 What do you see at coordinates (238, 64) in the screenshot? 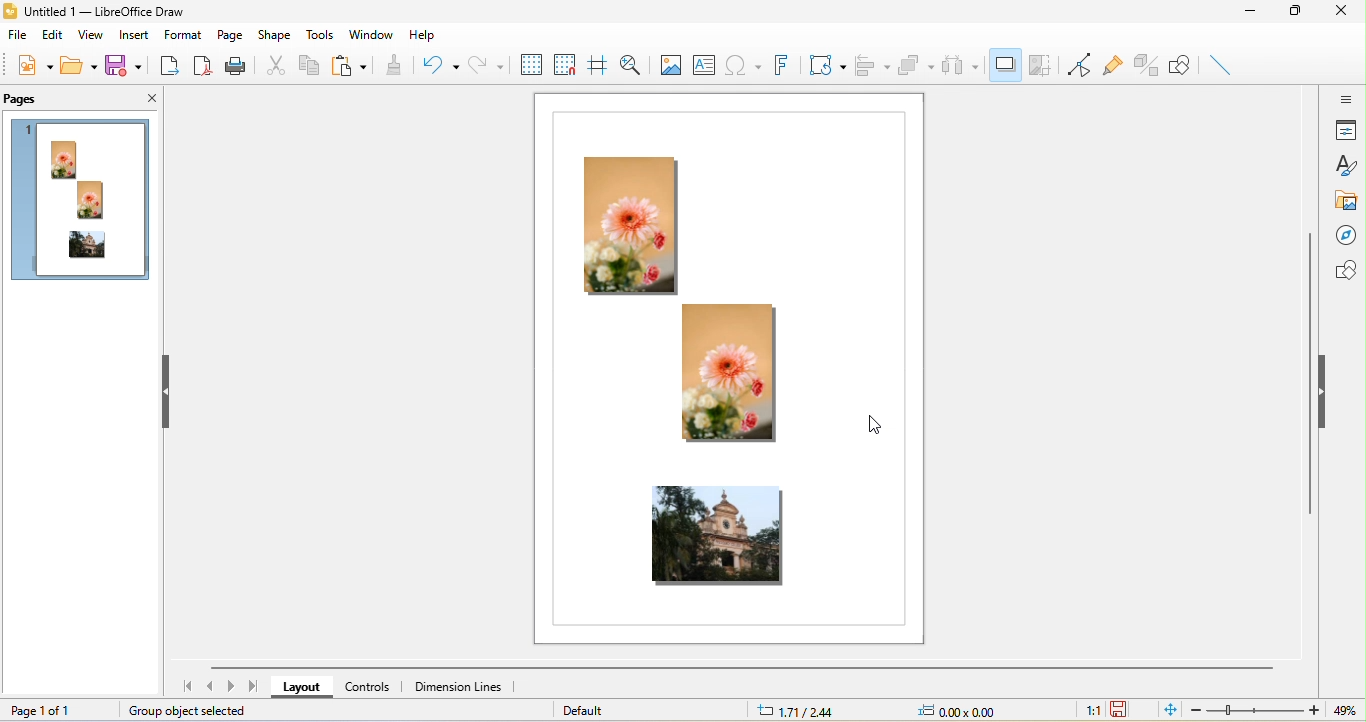
I see `print` at bounding box center [238, 64].